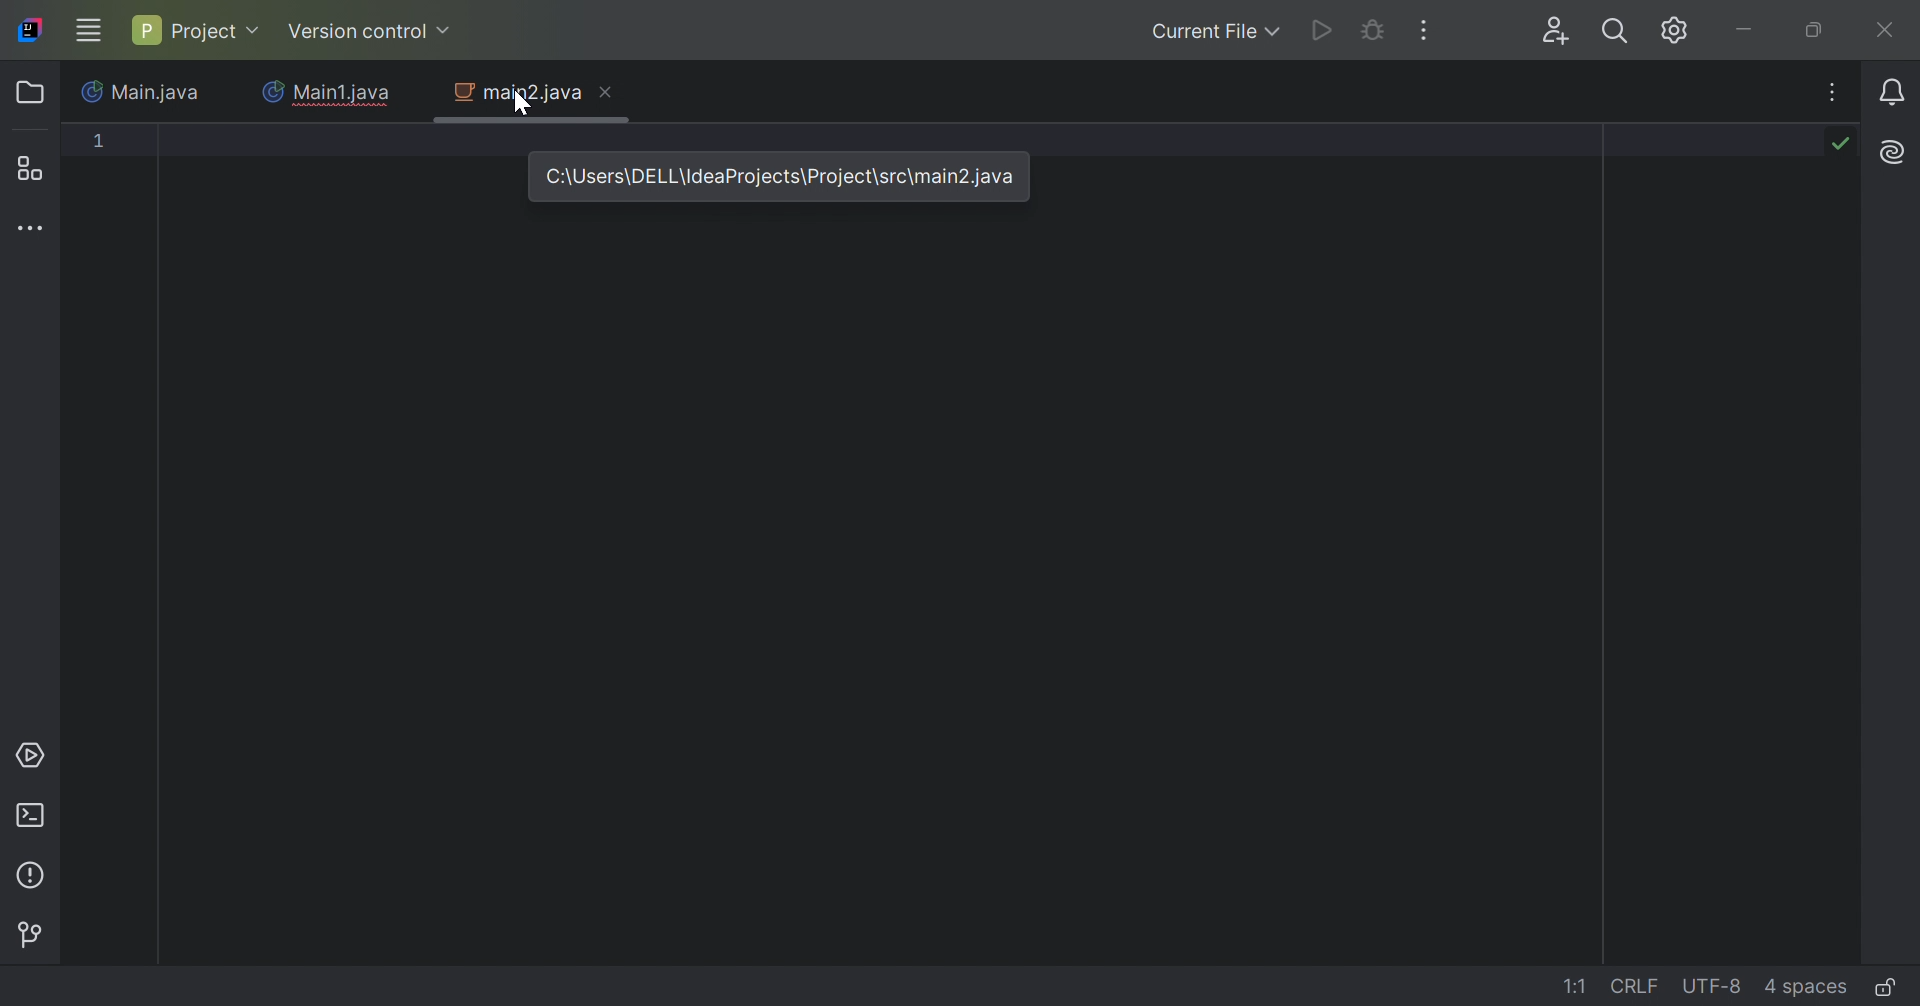 Image resolution: width=1920 pixels, height=1006 pixels. I want to click on More Actions, so click(1422, 29).